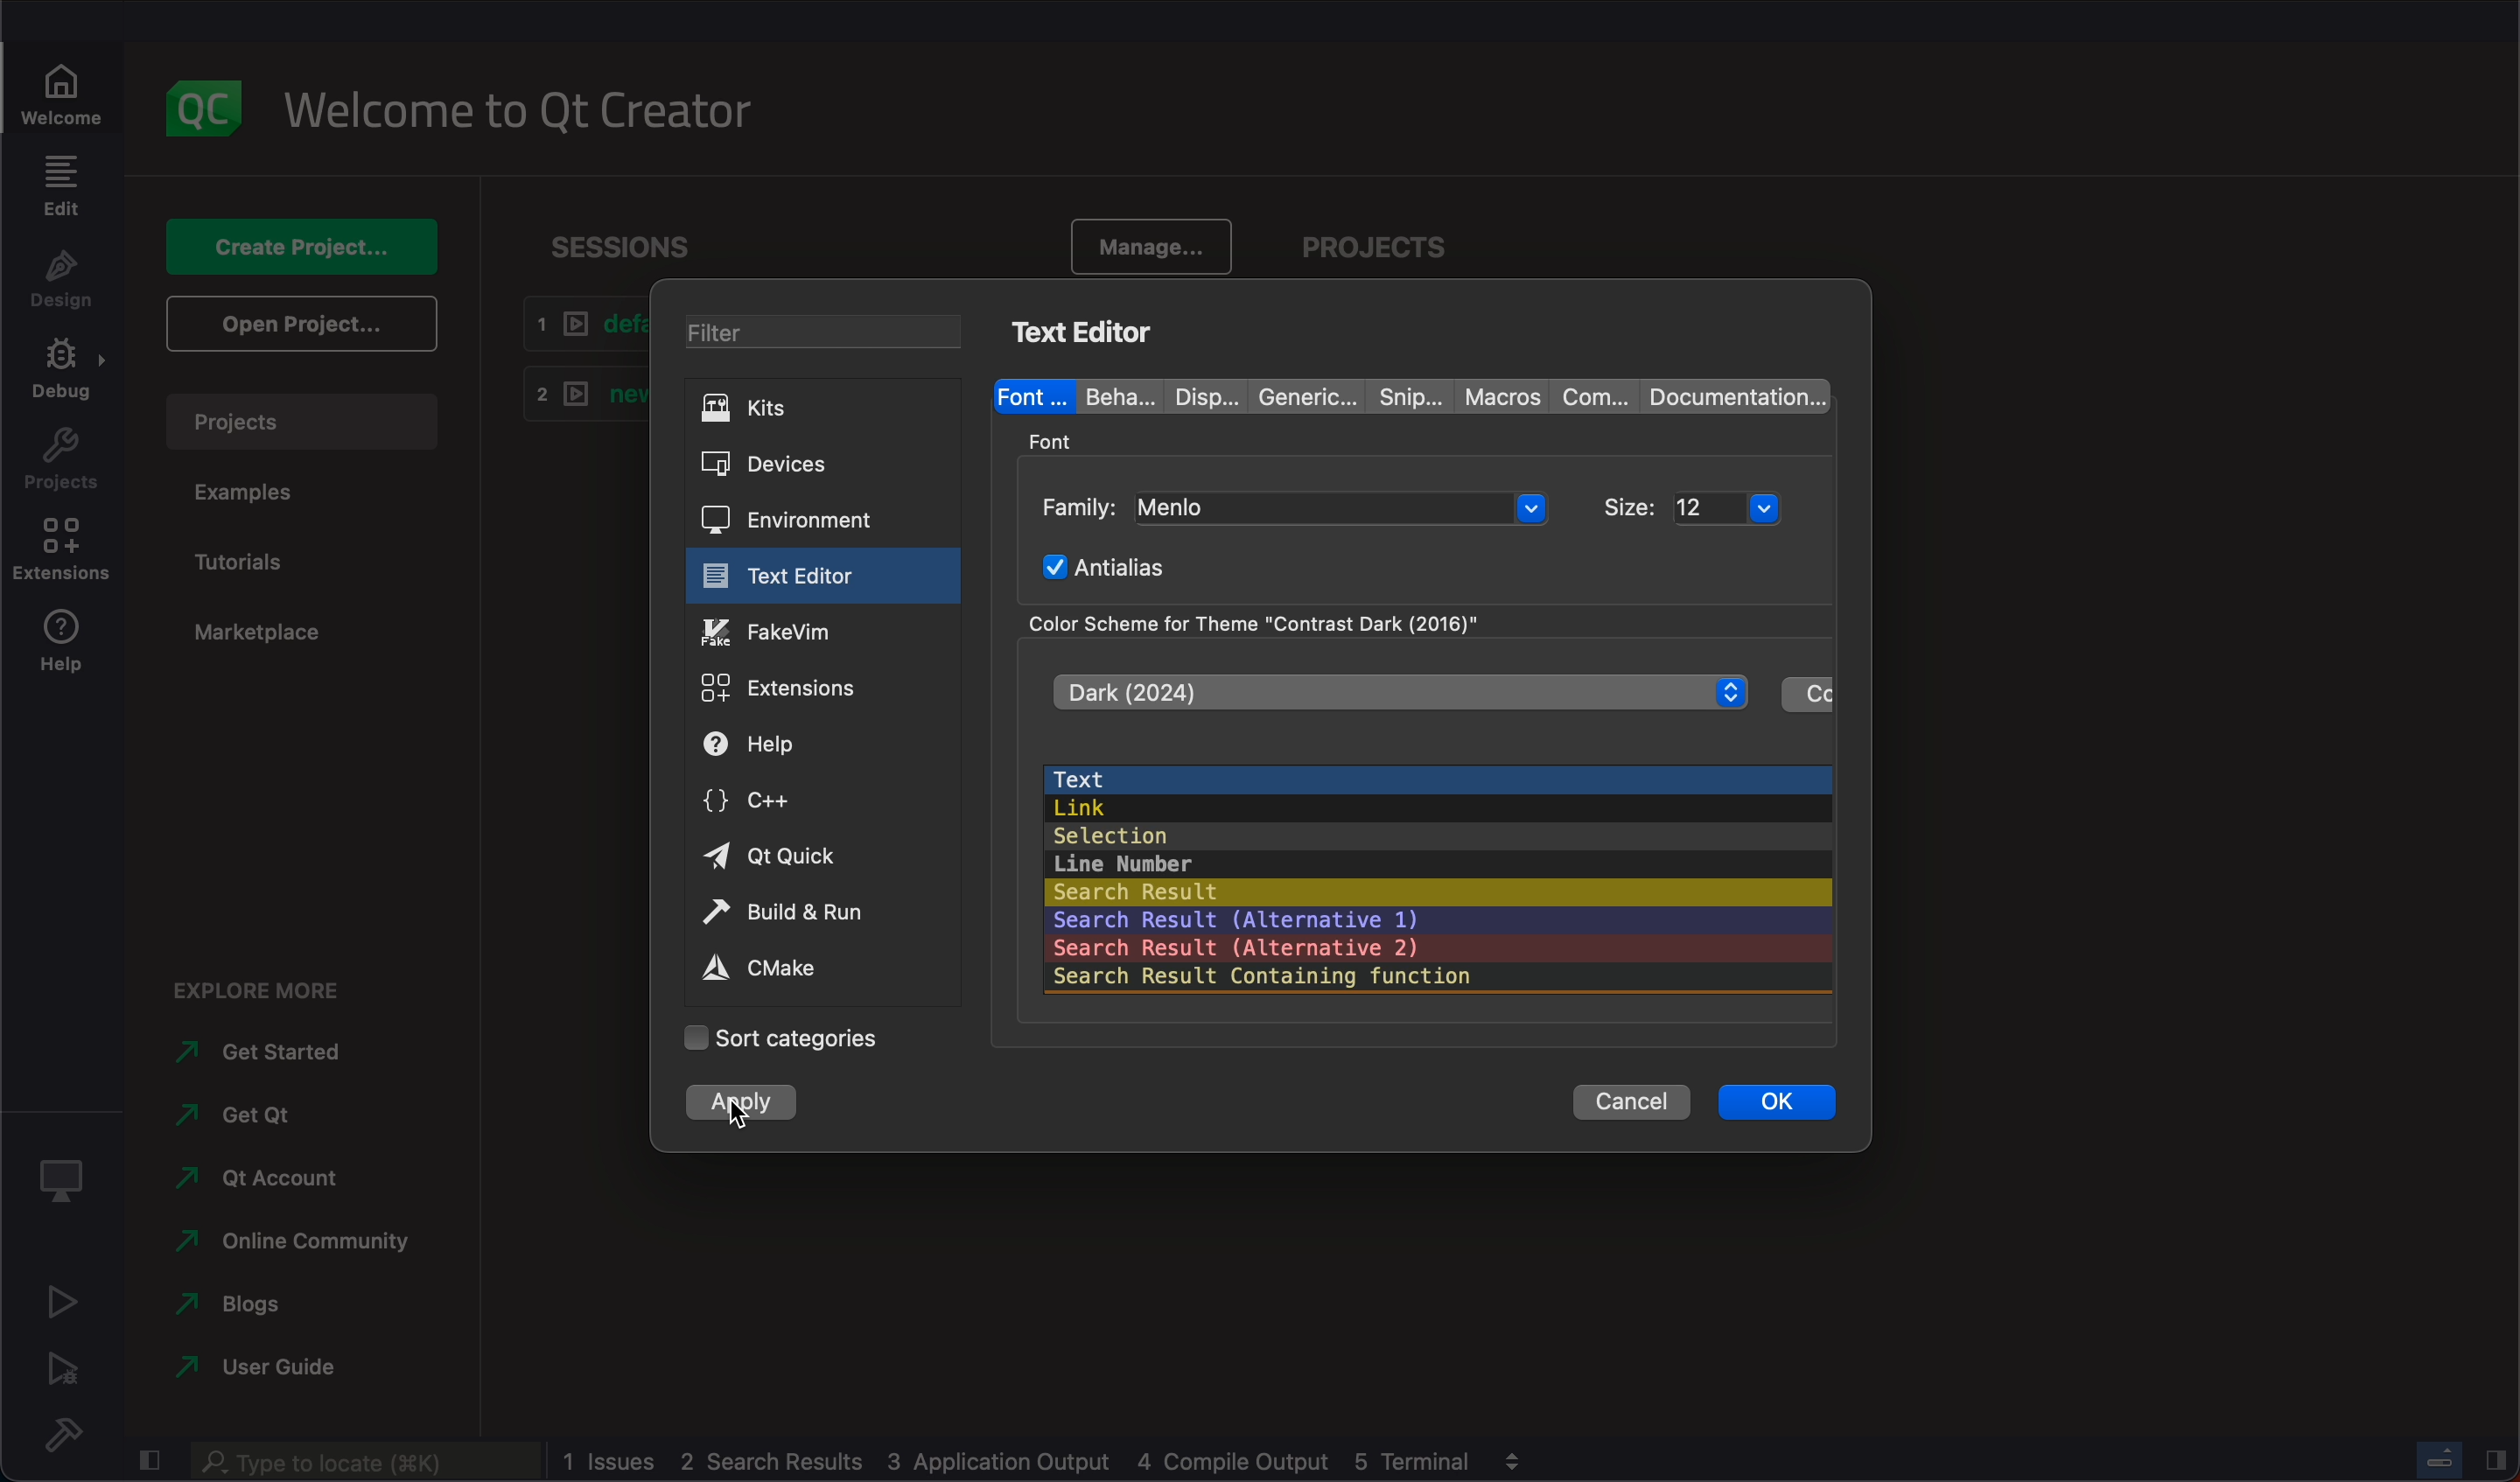  I want to click on kits, so click(826, 411).